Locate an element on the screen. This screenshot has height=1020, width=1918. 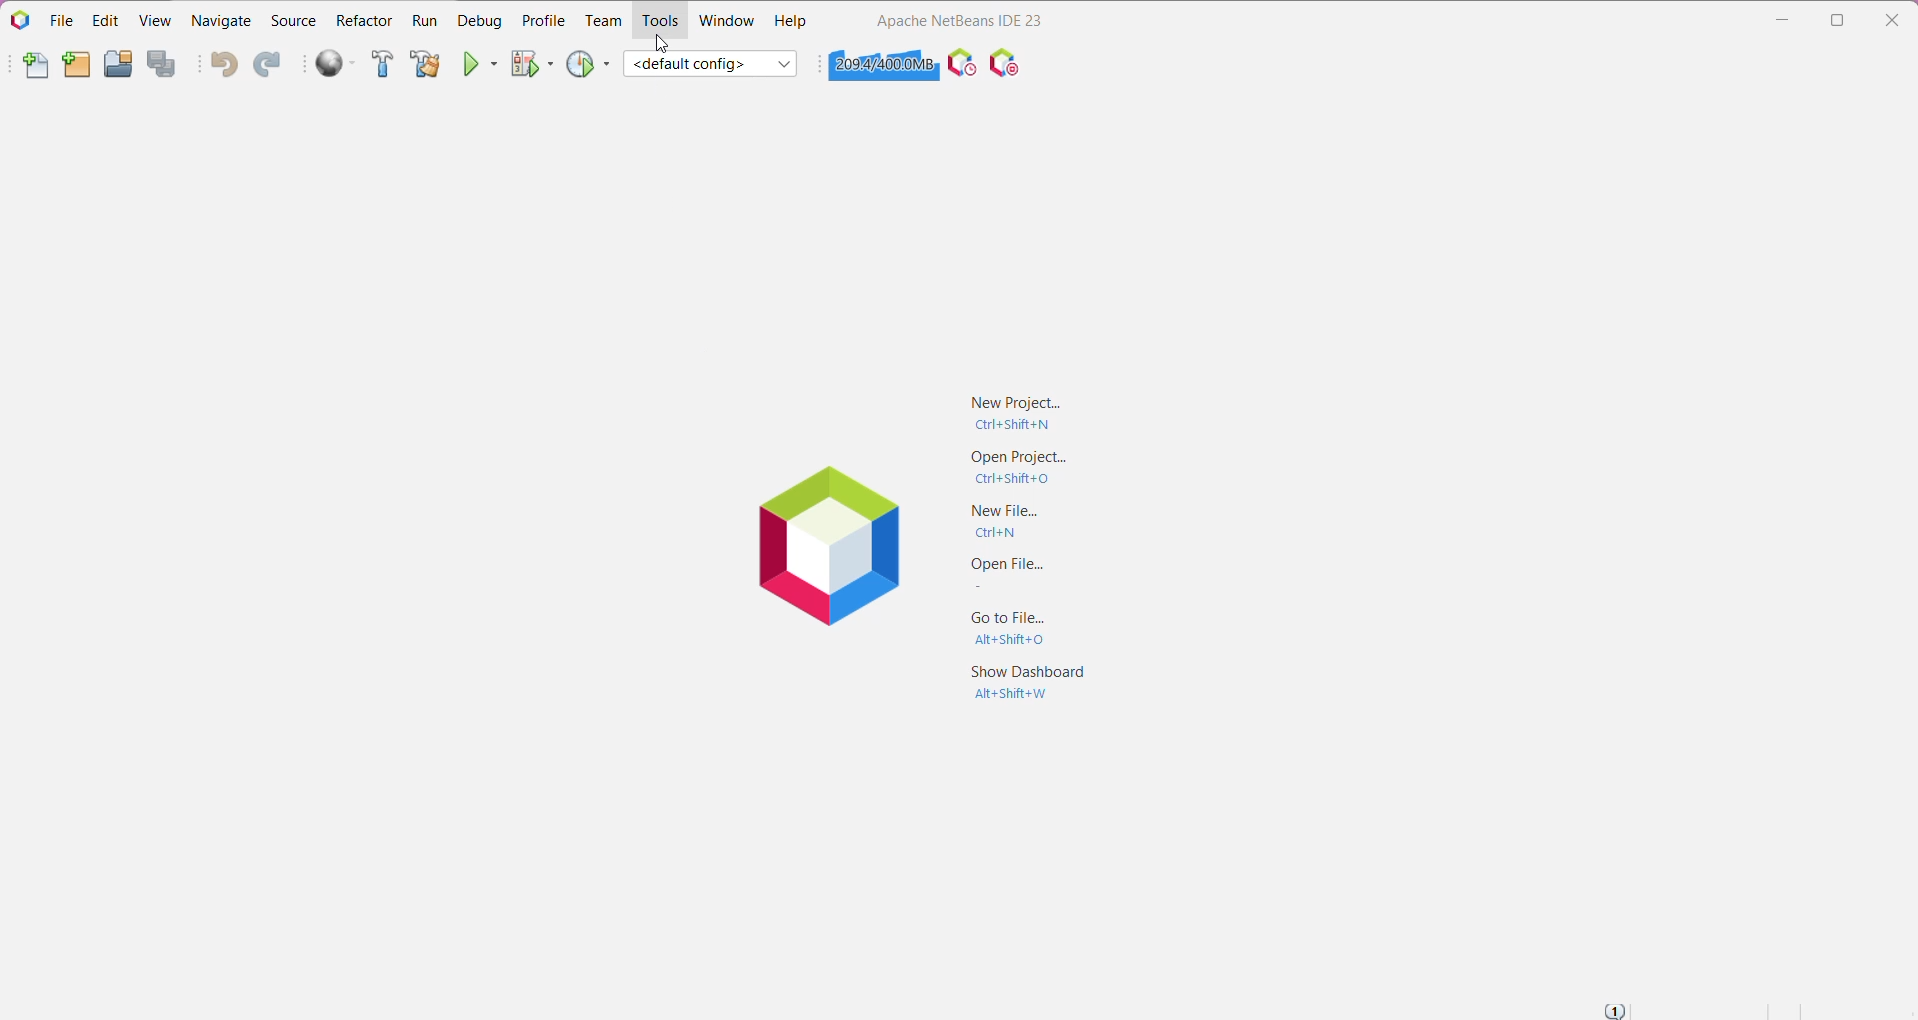
Undo is located at coordinates (223, 66).